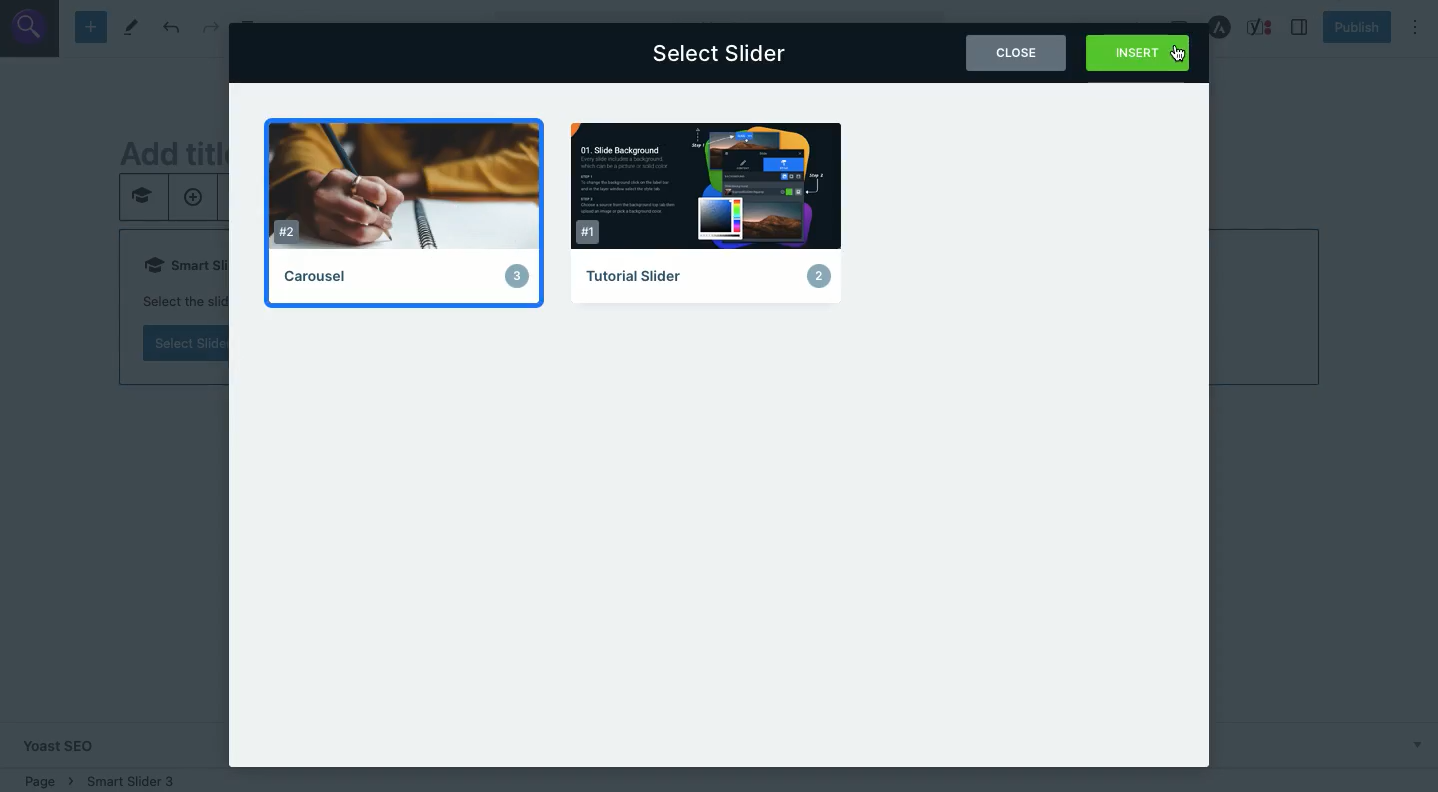 The width and height of the screenshot is (1438, 792). What do you see at coordinates (132, 27) in the screenshot?
I see `Tools` at bounding box center [132, 27].